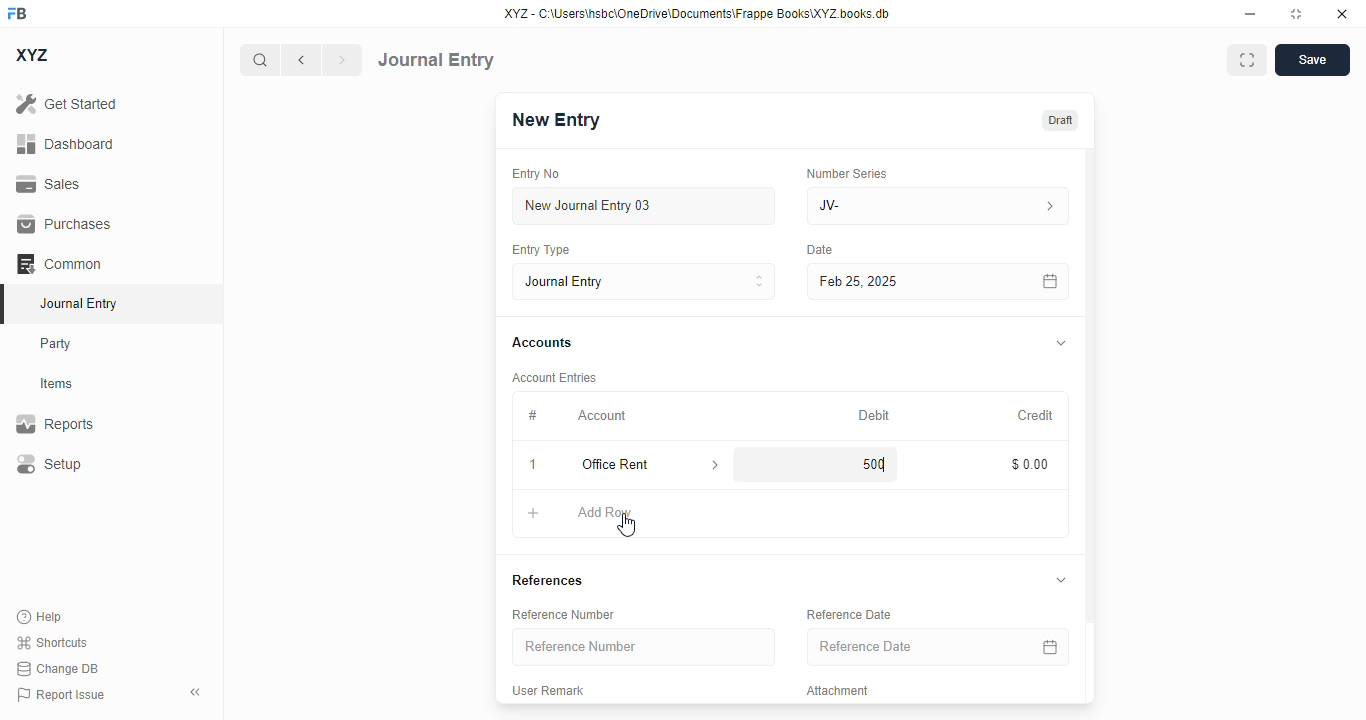 The height and width of the screenshot is (720, 1366). What do you see at coordinates (625, 525) in the screenshot?
I see `cursor` at bounding box center [625, 525].